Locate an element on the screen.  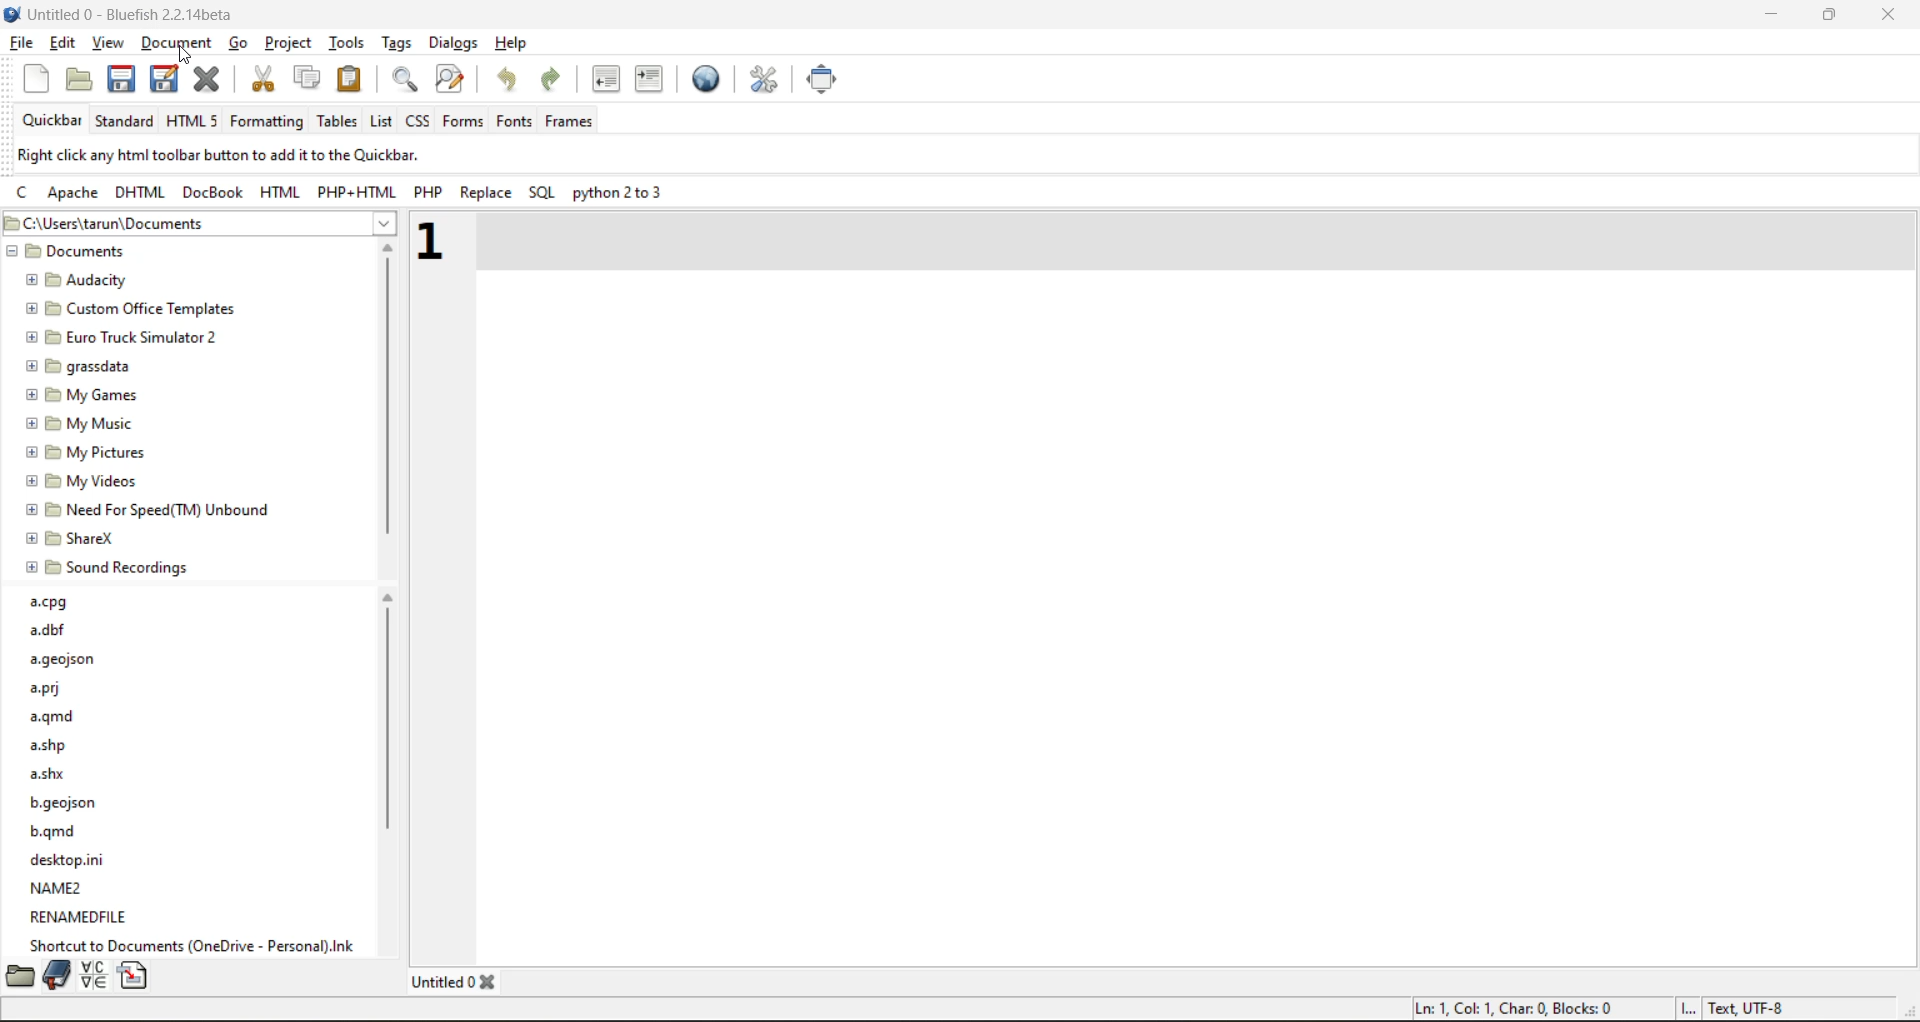
full screen is located at coordinates (832, 77).